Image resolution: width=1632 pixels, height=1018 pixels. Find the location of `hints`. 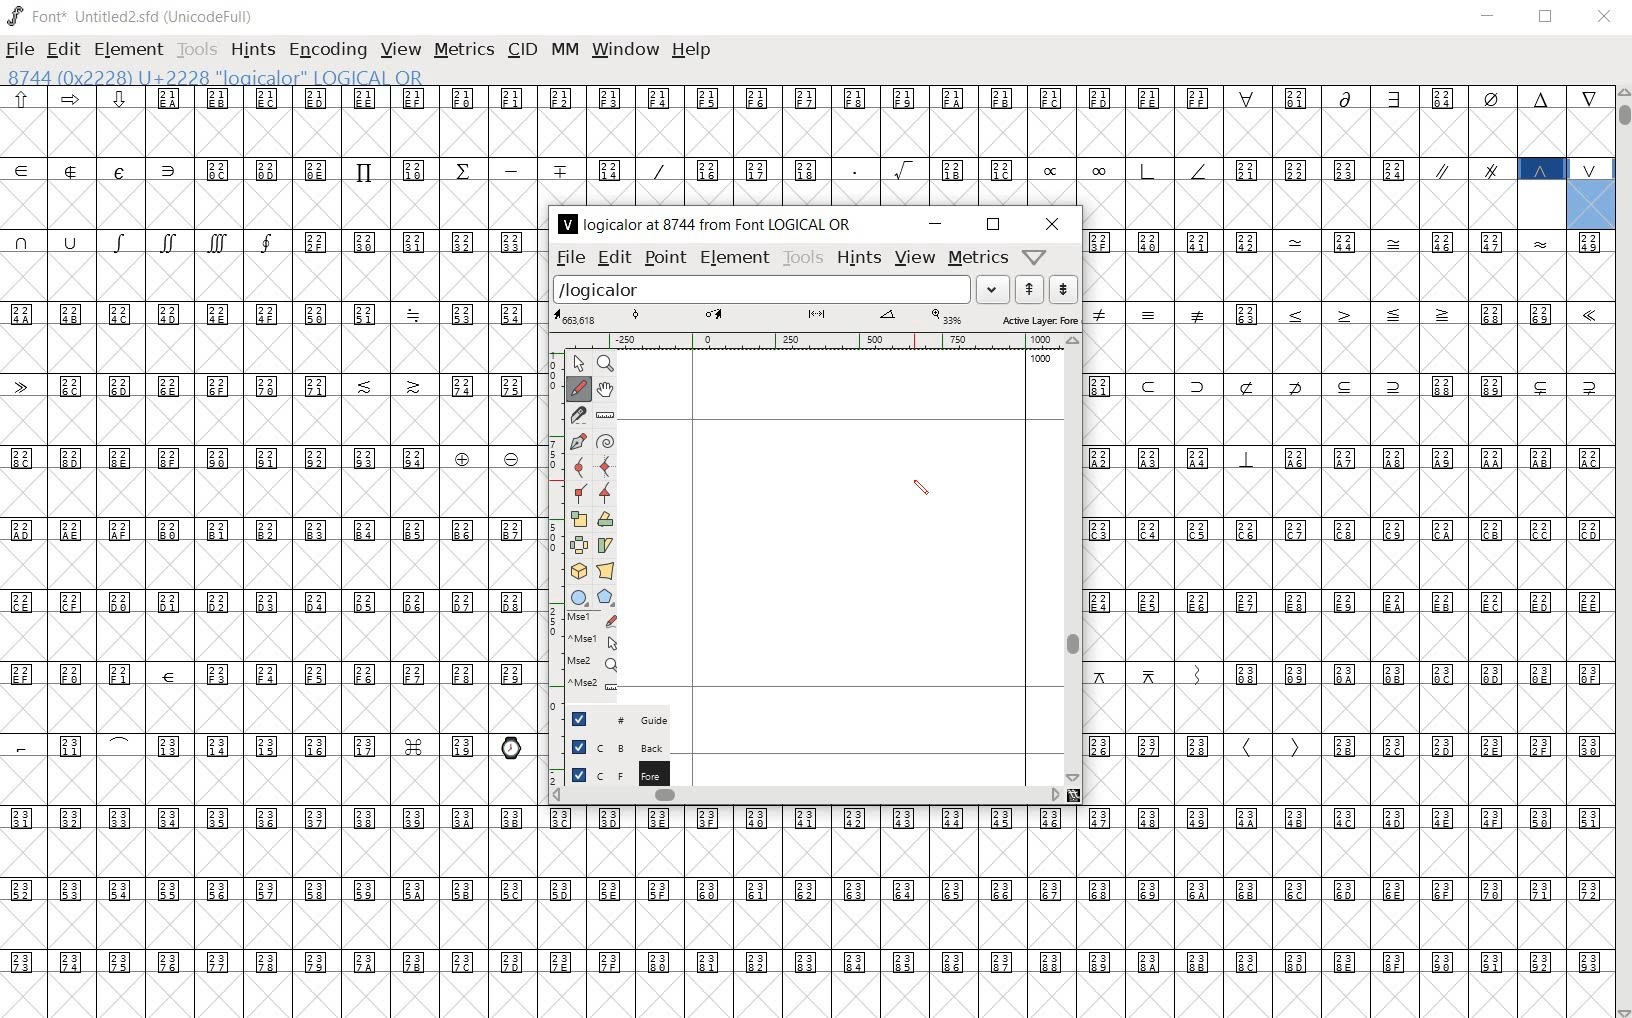

hints is located at coordinates (251, 52).